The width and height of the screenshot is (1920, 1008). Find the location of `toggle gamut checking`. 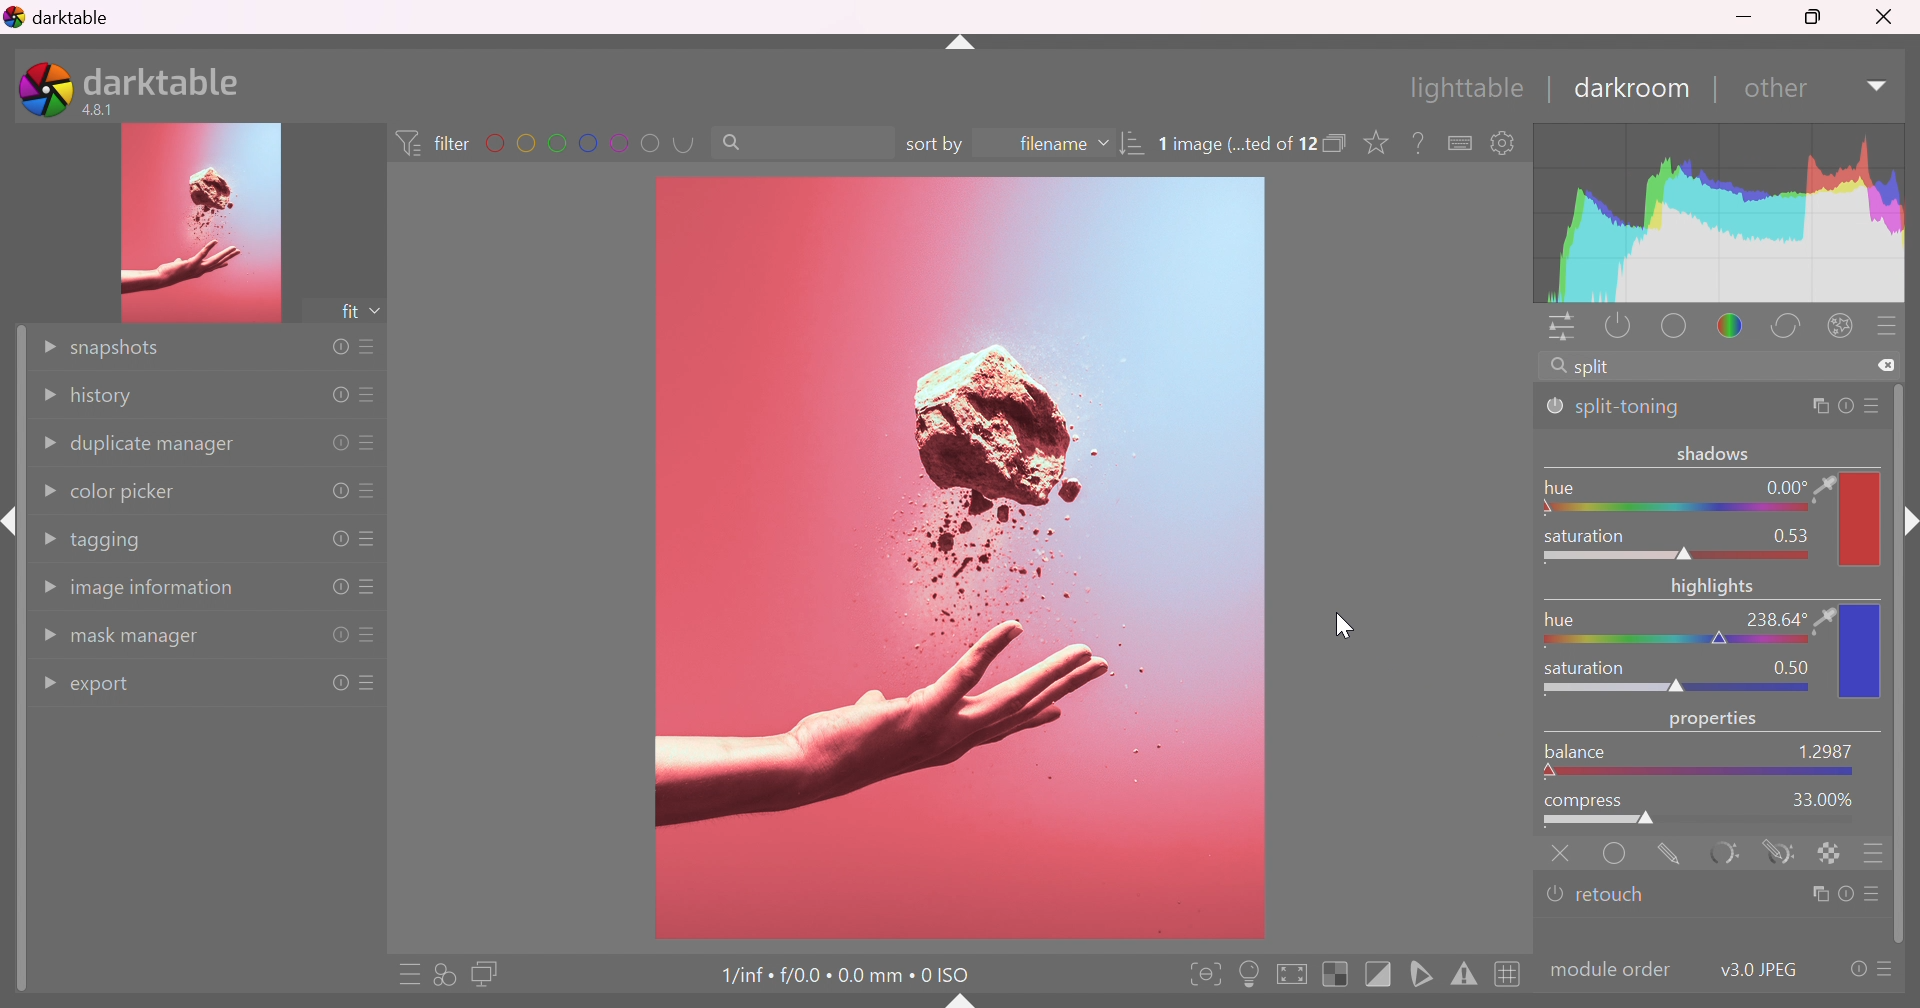

toggle gamut checking is located at coordinates (1465, 977).